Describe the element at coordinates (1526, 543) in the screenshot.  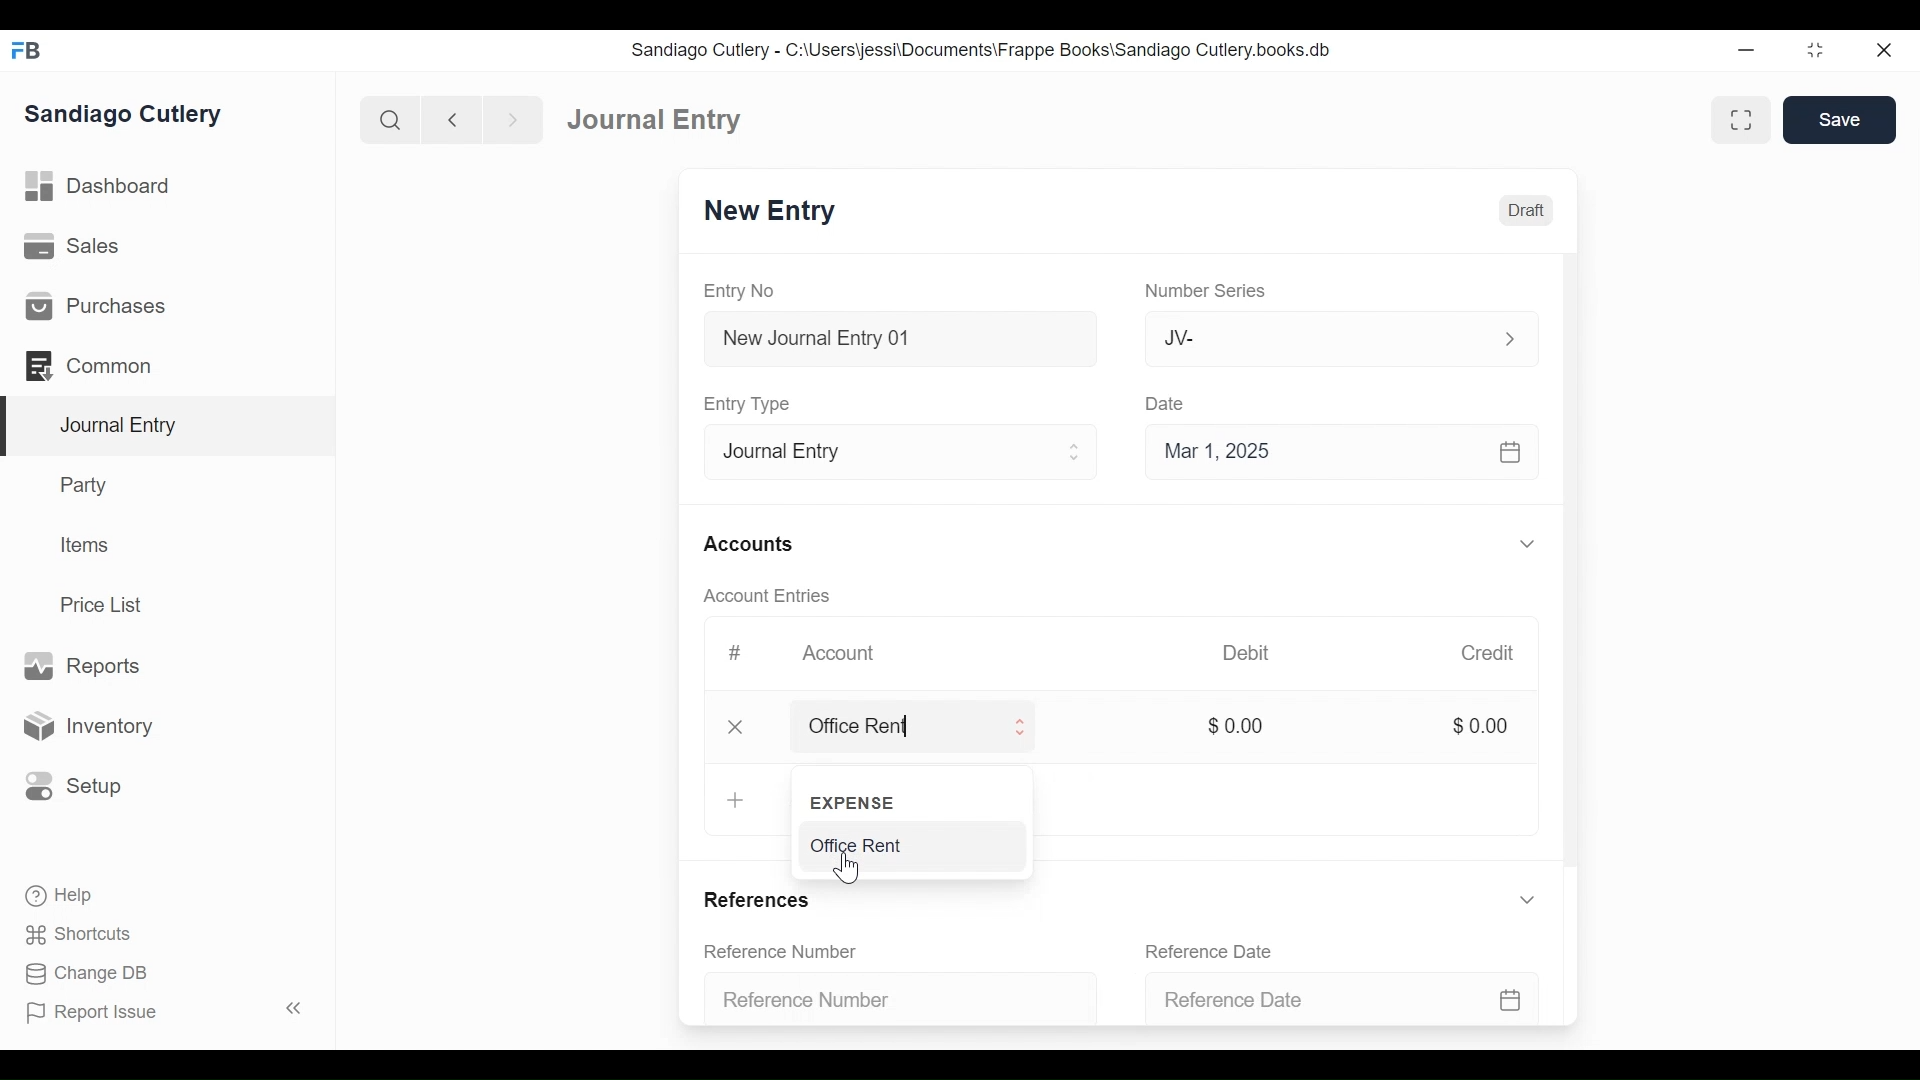
I see `expand/collapse` at that location.